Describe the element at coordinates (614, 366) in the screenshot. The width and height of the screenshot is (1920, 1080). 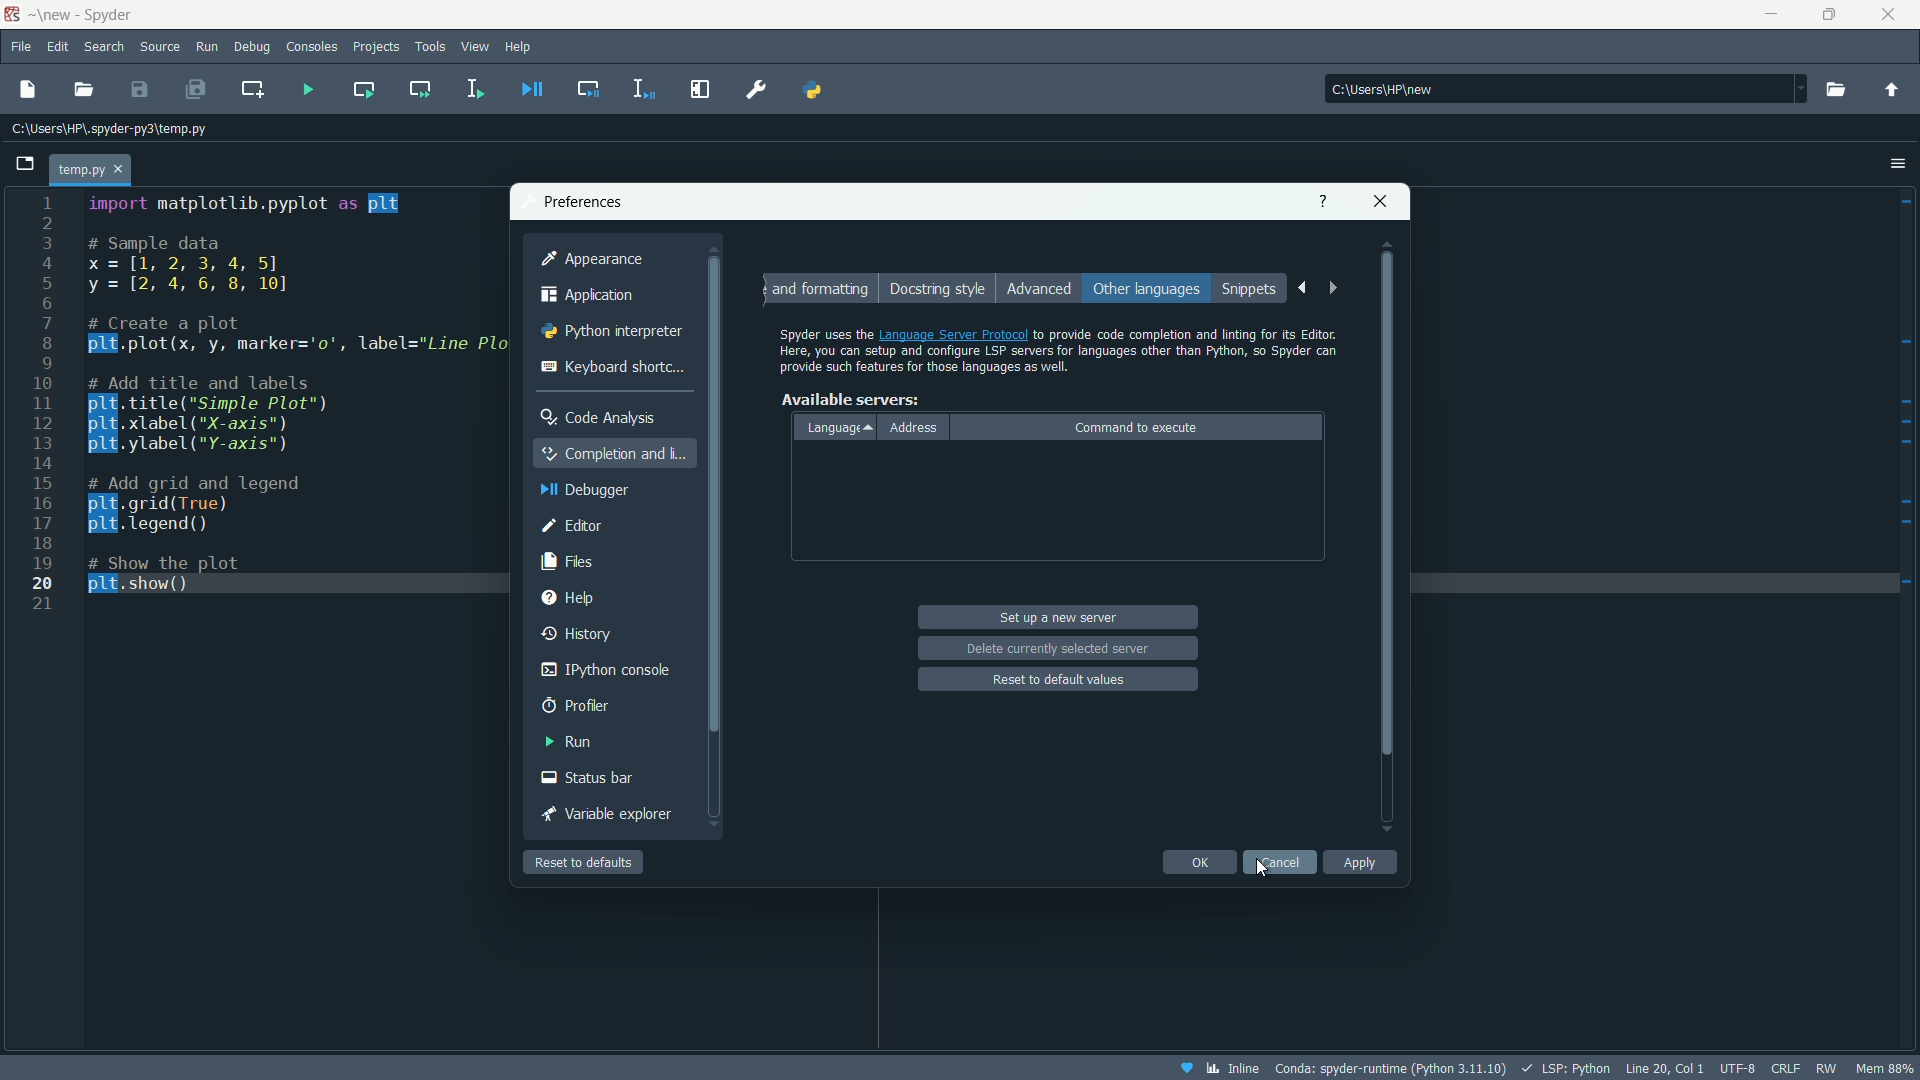
I see `keyboard shortcut` at that location.